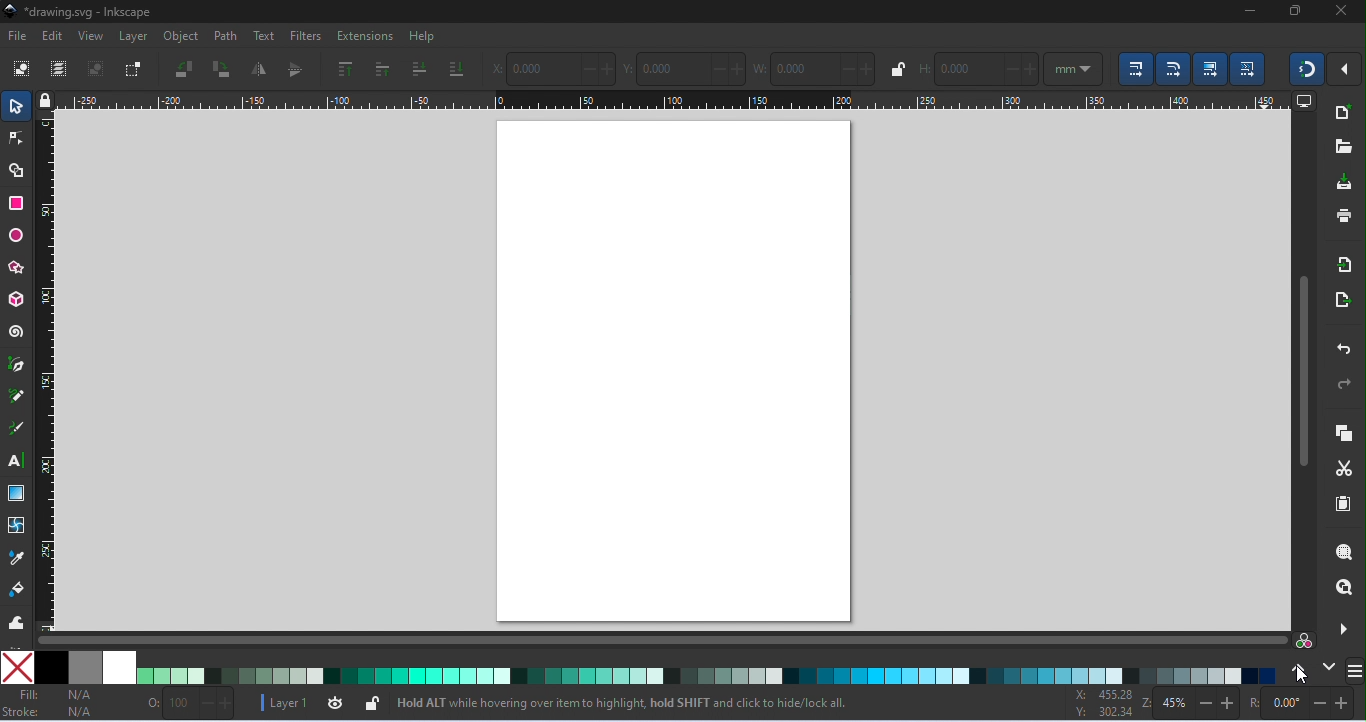 The image size is (1366, 722). What do you see at coordinates (52, 713) in the screenshot?
I see `stroke` at bounding box center [52, 713].